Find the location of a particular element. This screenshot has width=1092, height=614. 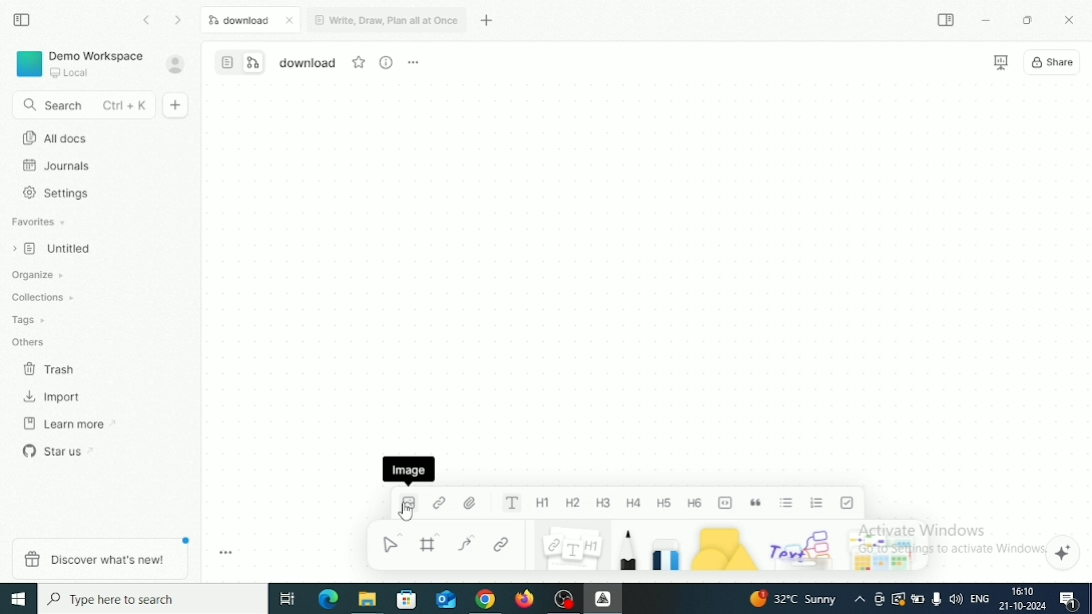

Favourite is located at coordinates (360, 62).